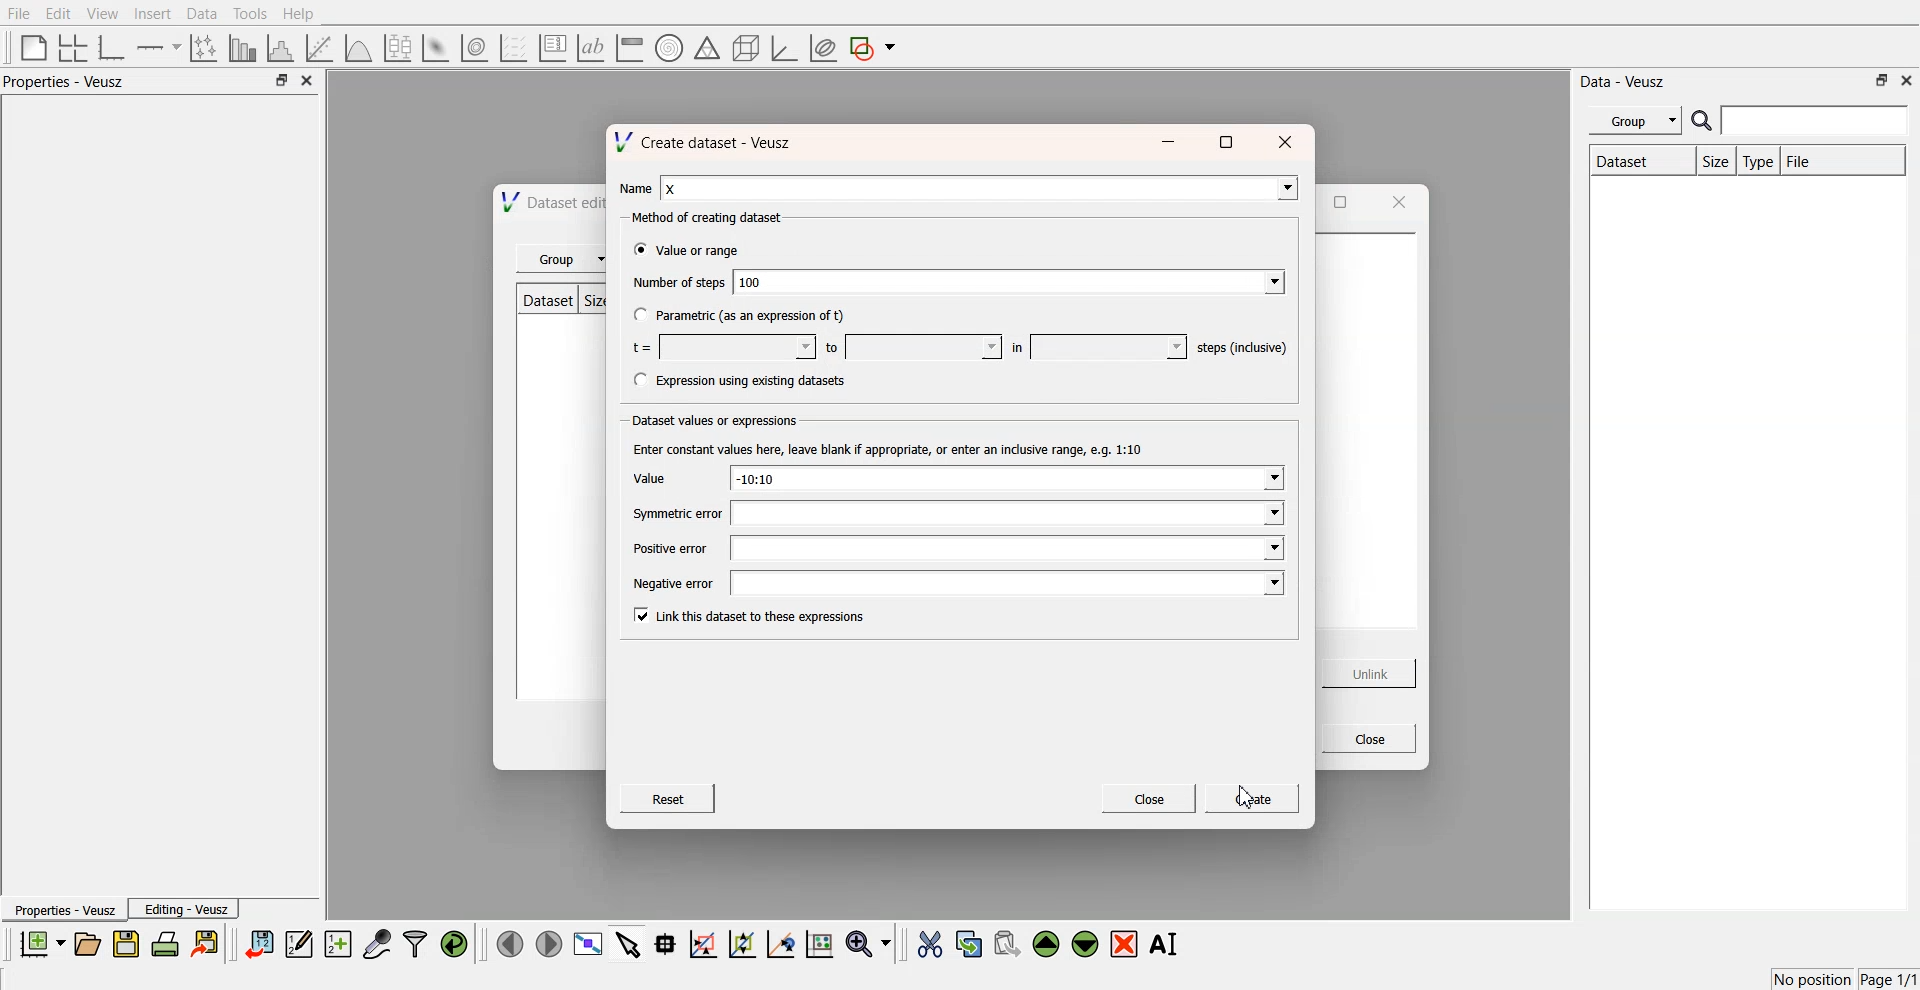 This screenshot has width=1920, height=990. I want to click on Name, so click(636, 188).